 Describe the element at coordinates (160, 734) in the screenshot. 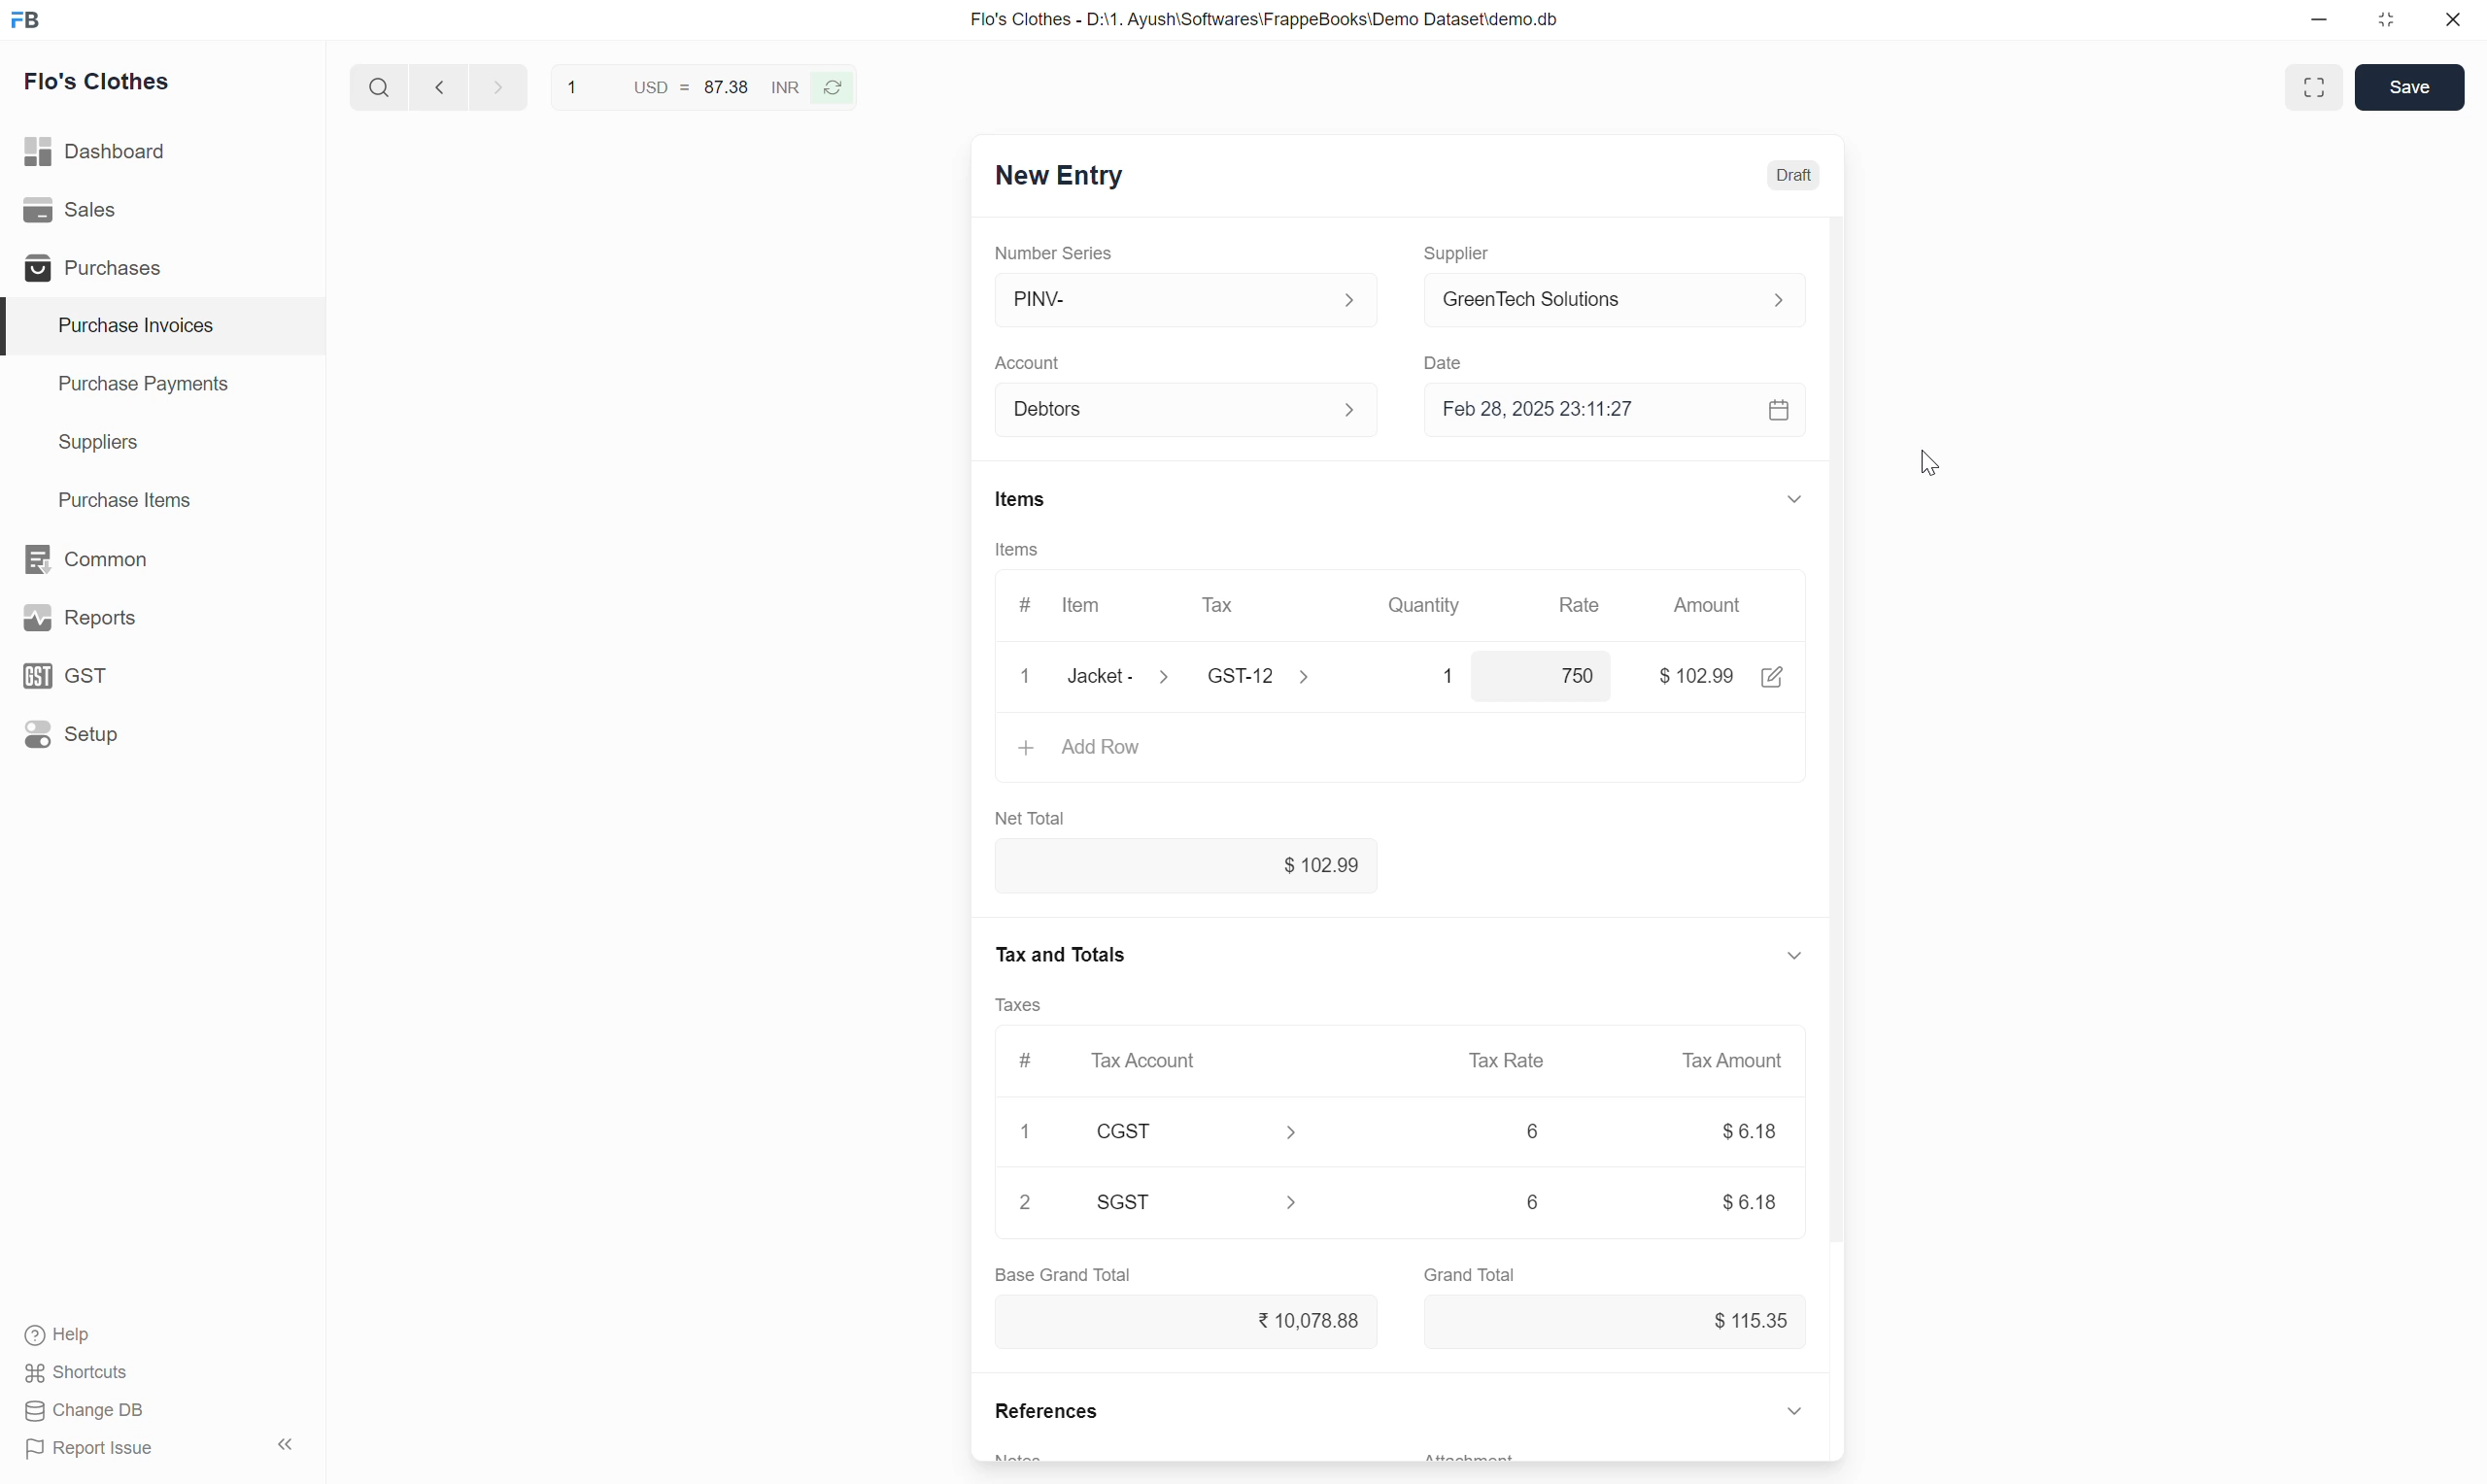

I see `Setup` at that location.